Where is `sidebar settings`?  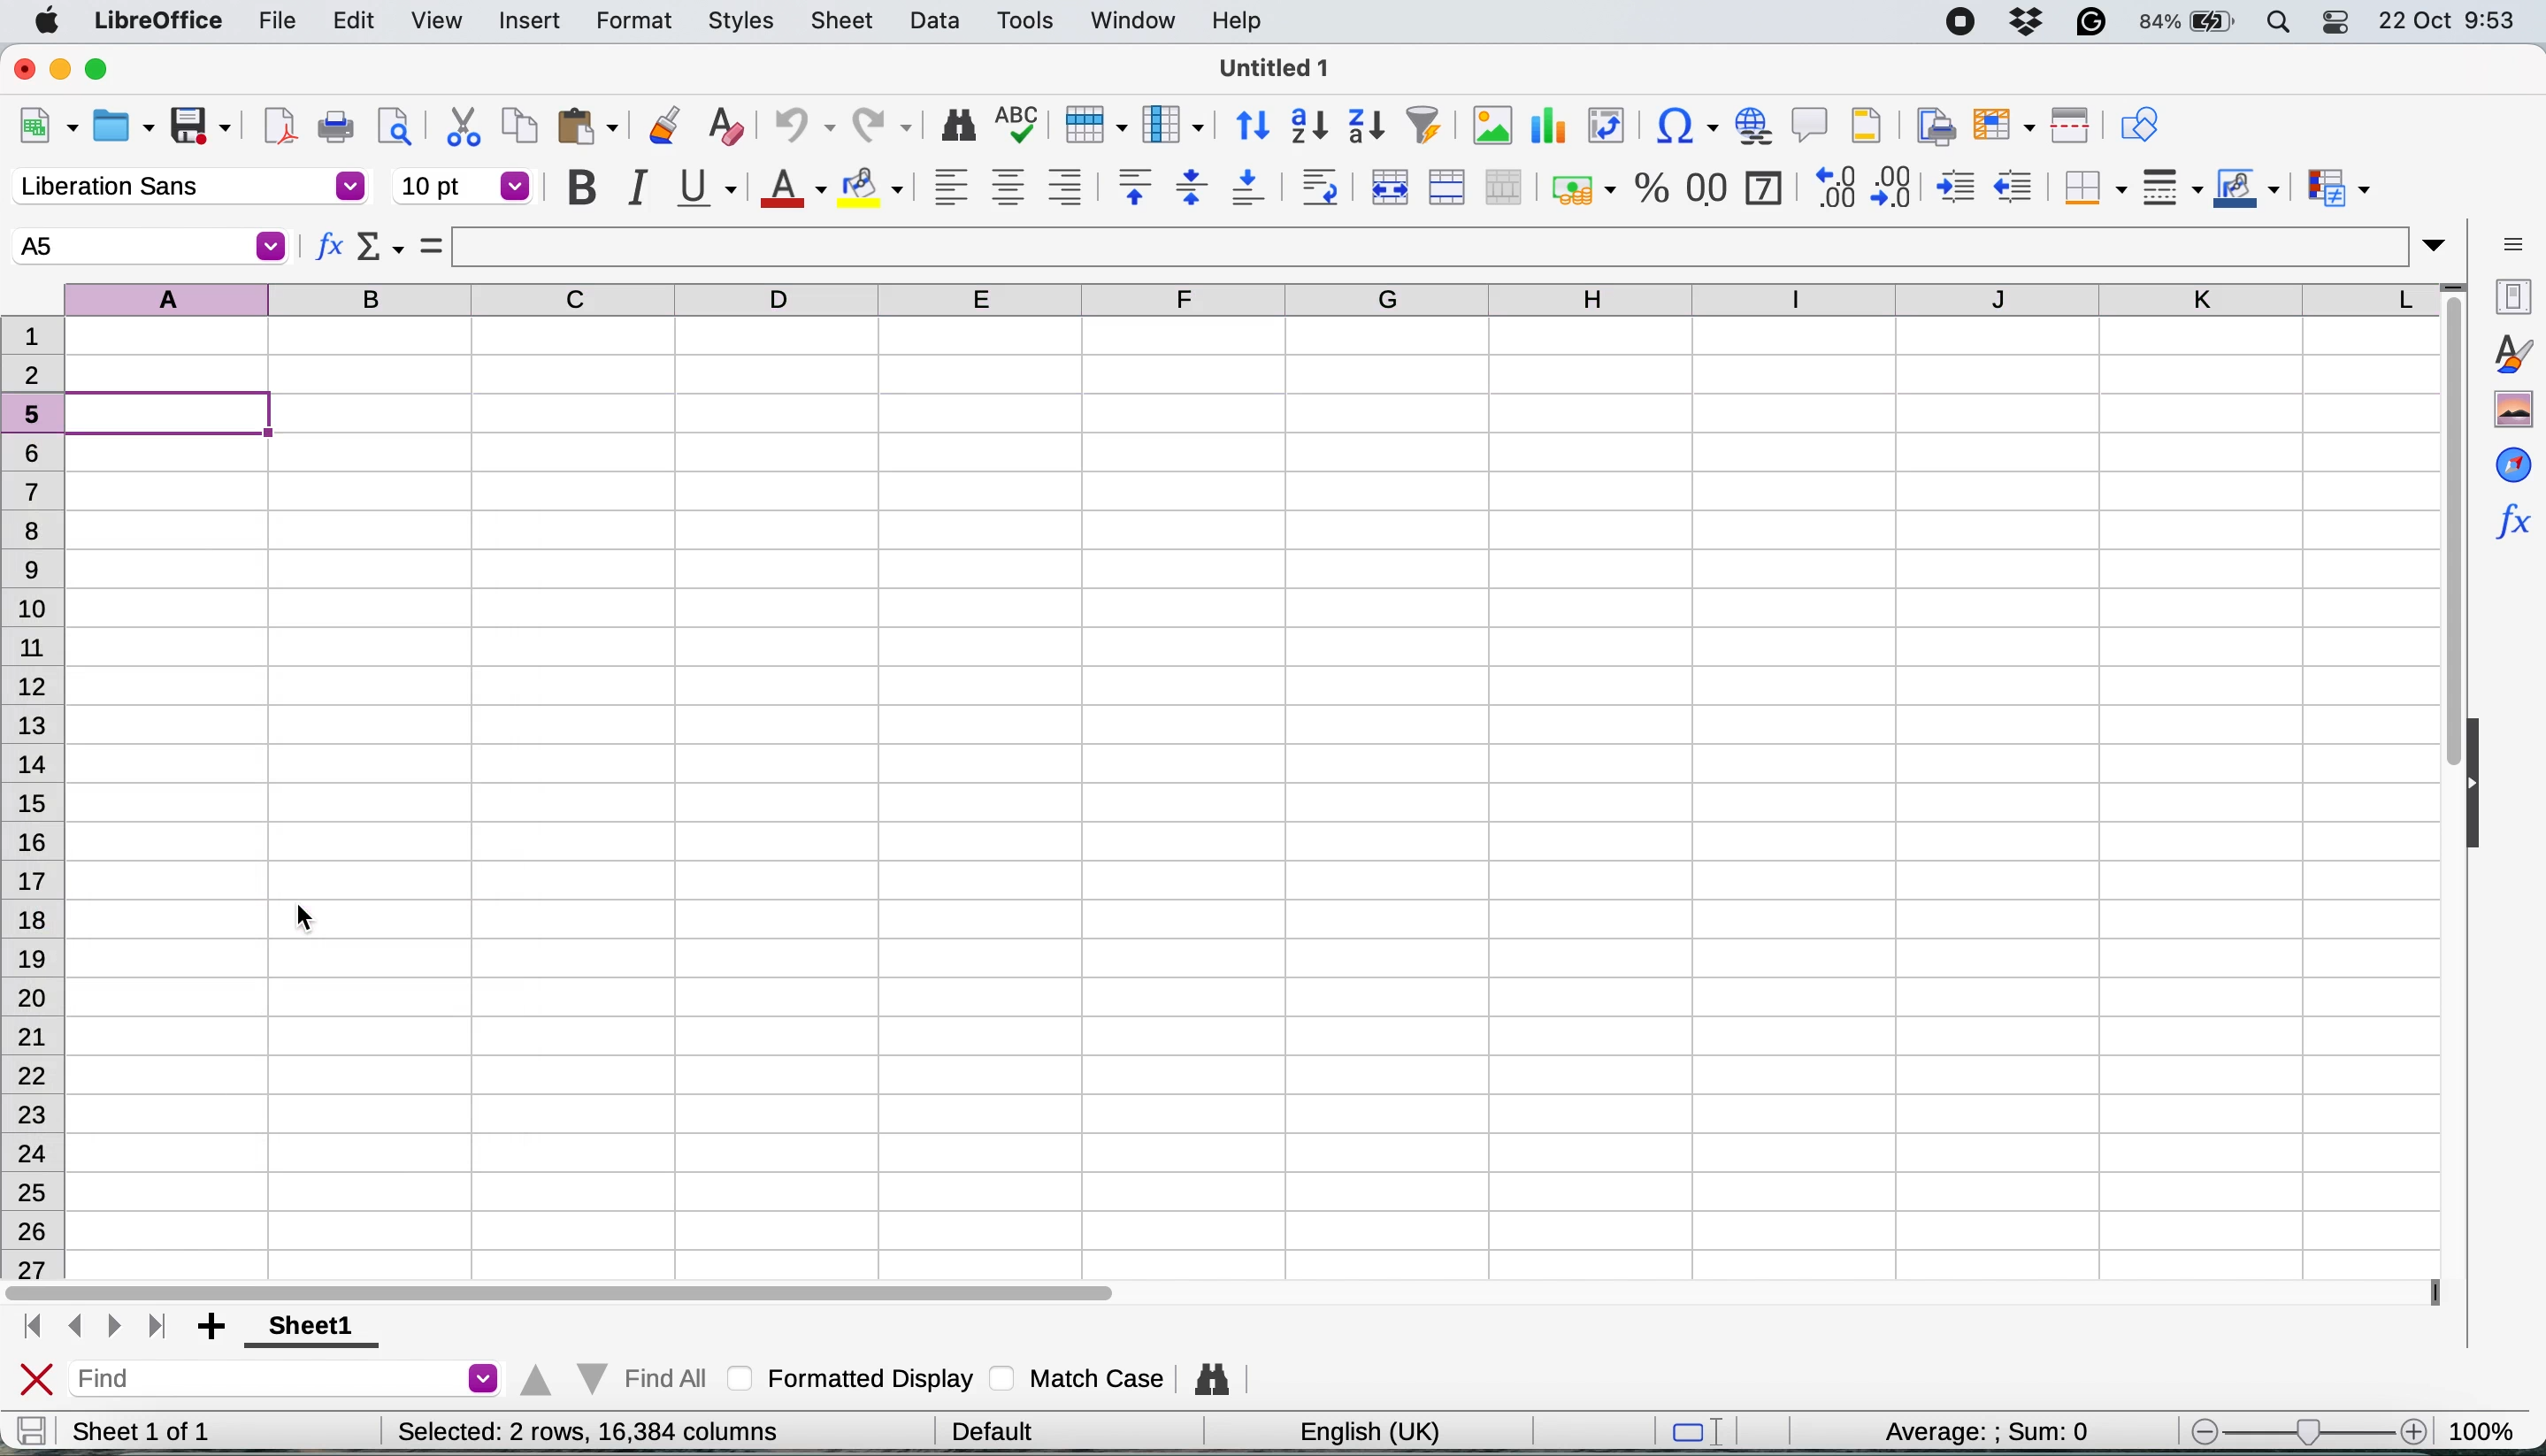
sidebar settings is located at coordinates (2513, 242).